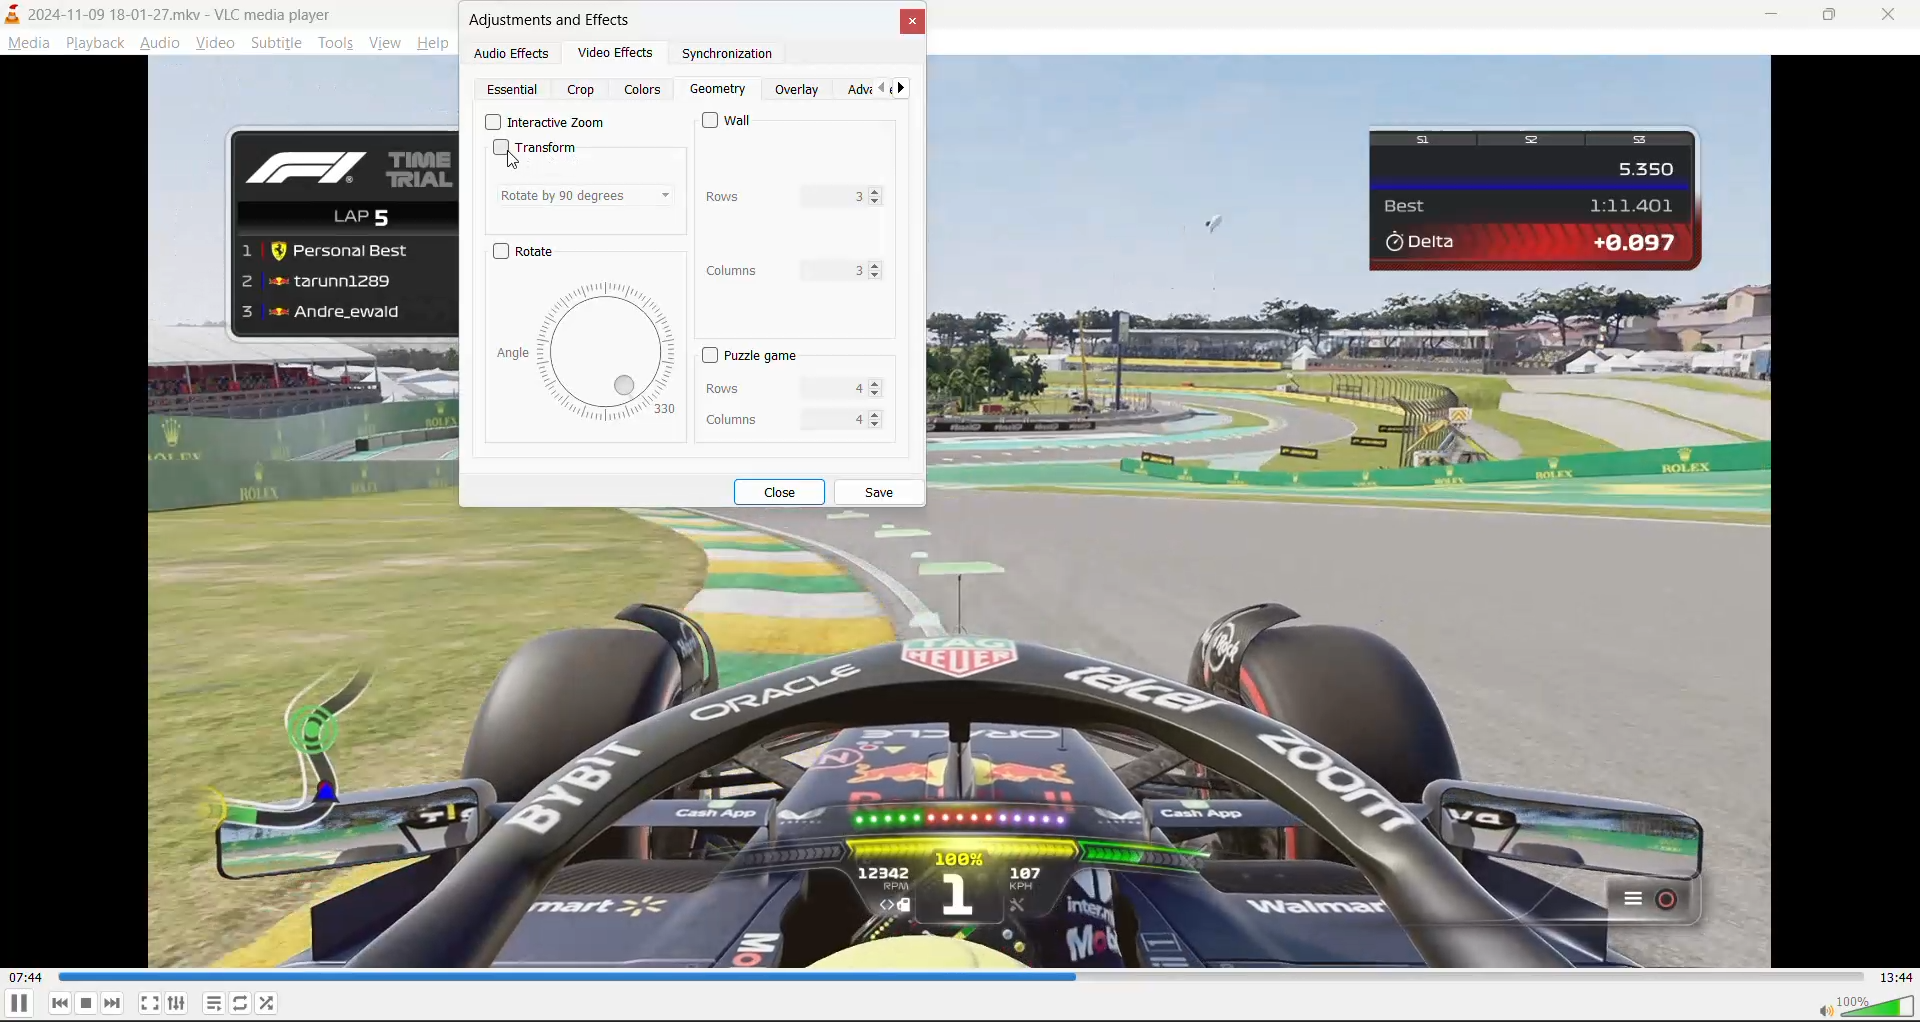 This screenshot has height=1022, width=1920. Describe the element at coordinates (878, 191) in the screenshot. I see `increase` at that location.